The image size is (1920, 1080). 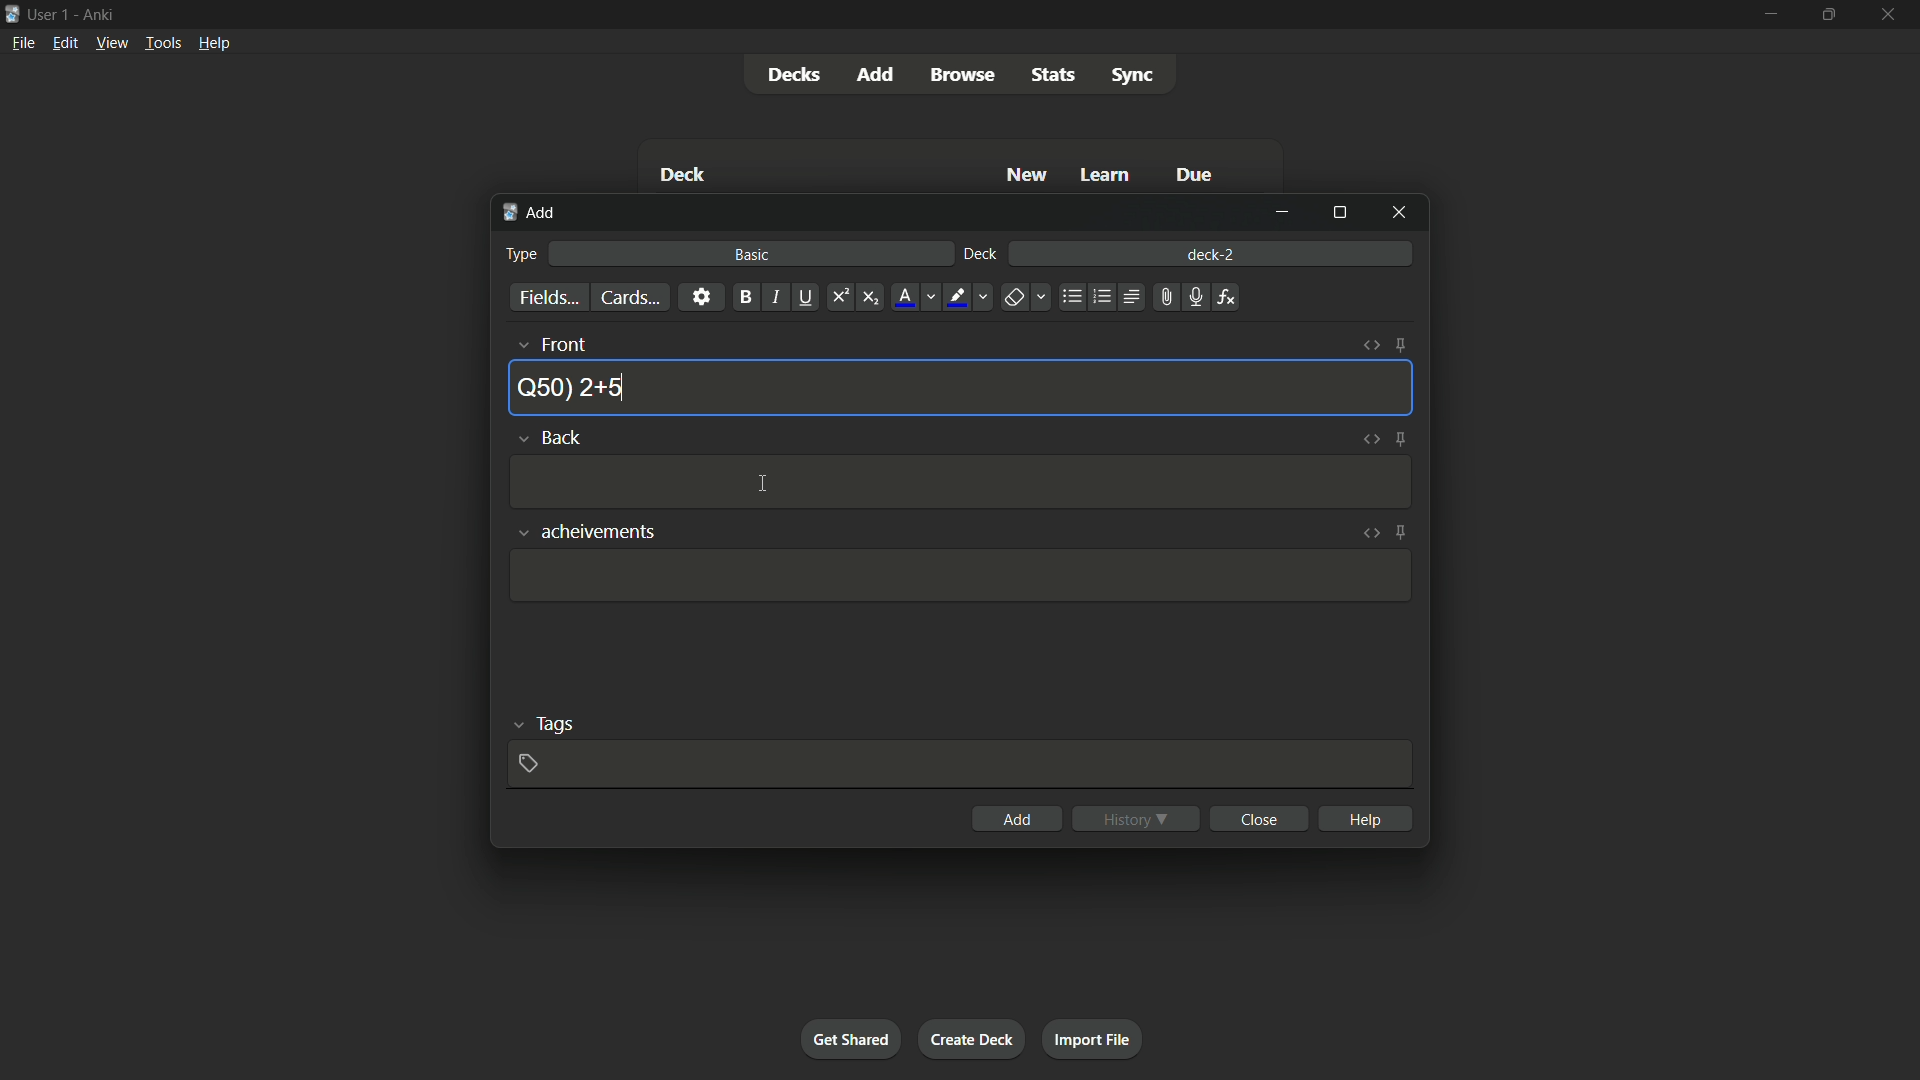 I want to click on Learn, so click(x=1107, y=175).